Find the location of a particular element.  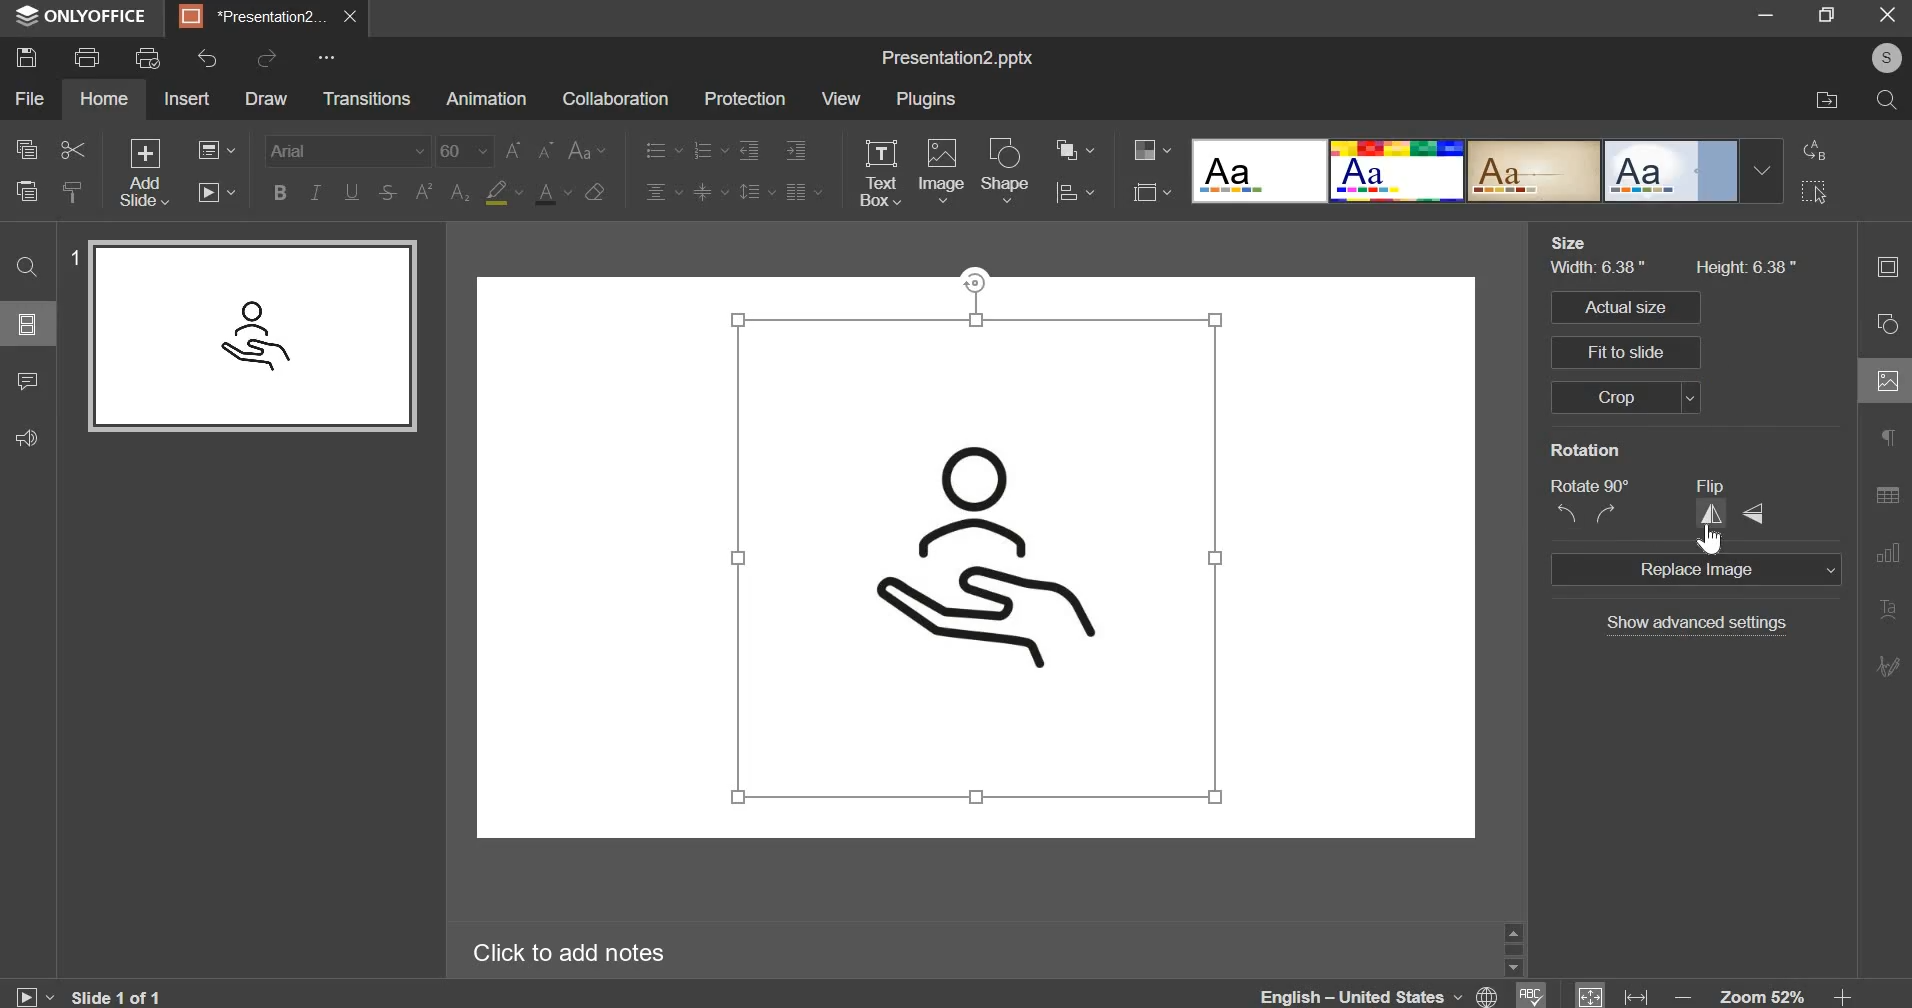

clear style is located at coordinates (594, 191).